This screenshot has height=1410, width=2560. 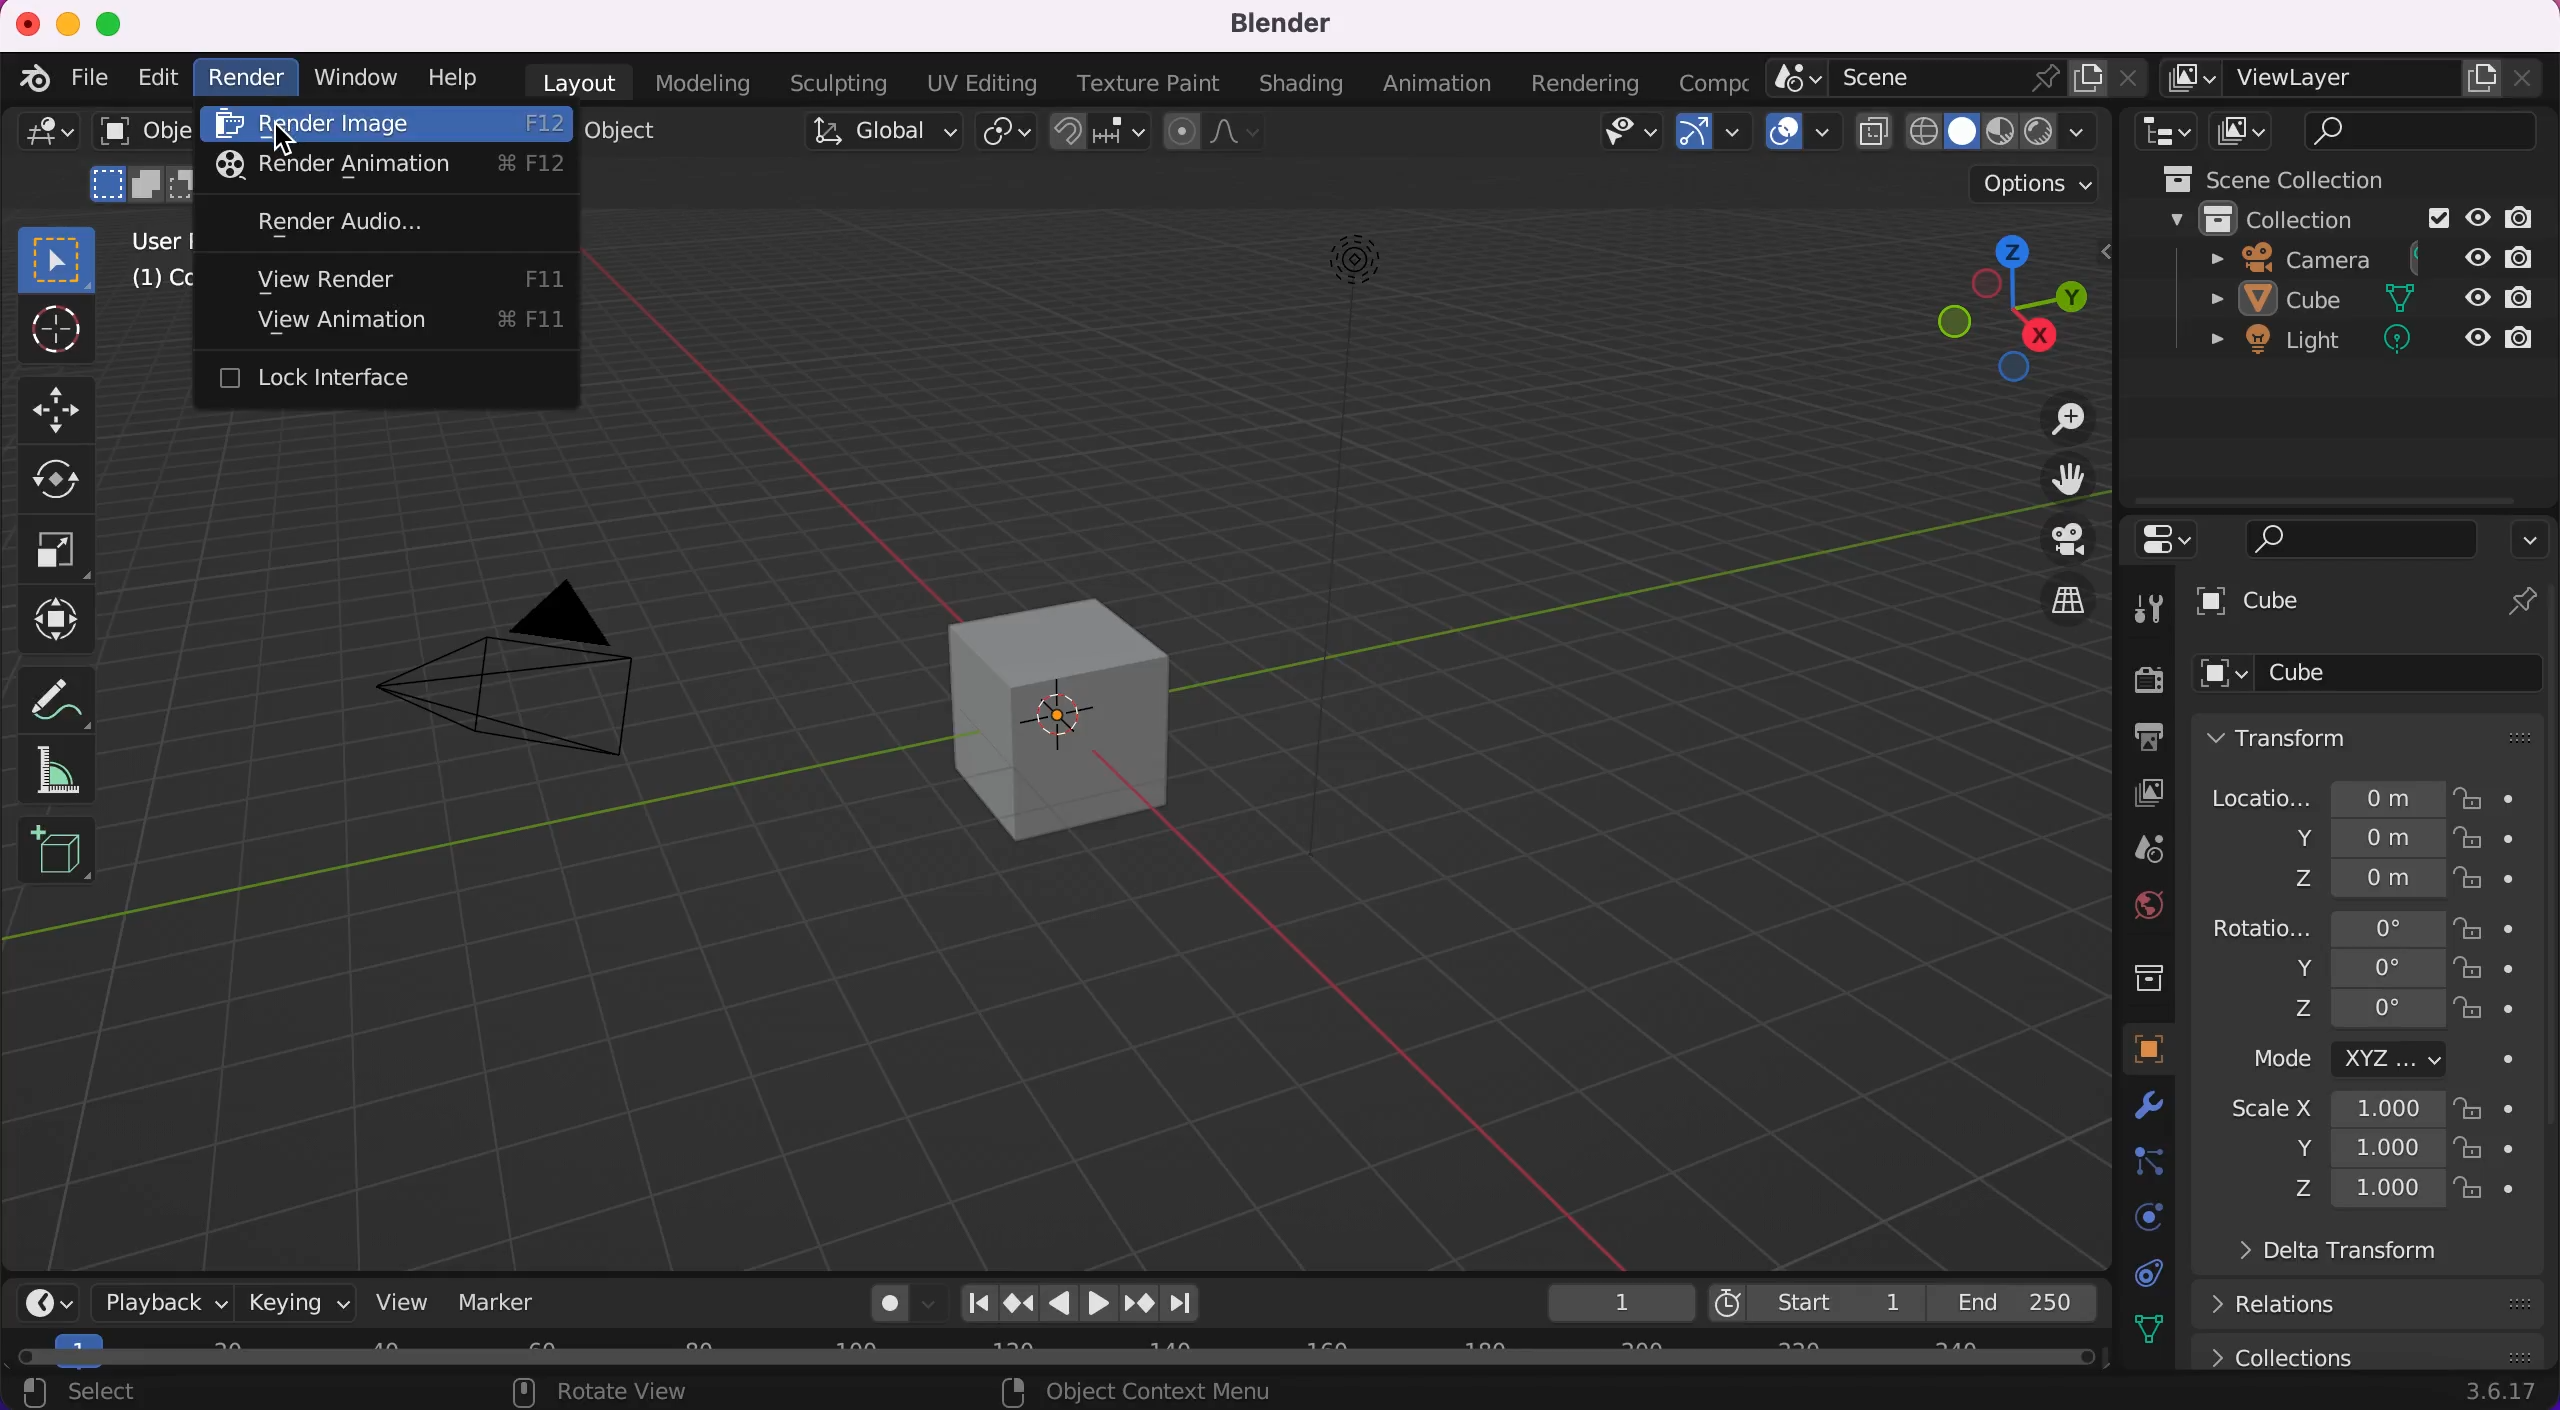 I want to click on Join to endpoint, so click(x=1184, y=1304).